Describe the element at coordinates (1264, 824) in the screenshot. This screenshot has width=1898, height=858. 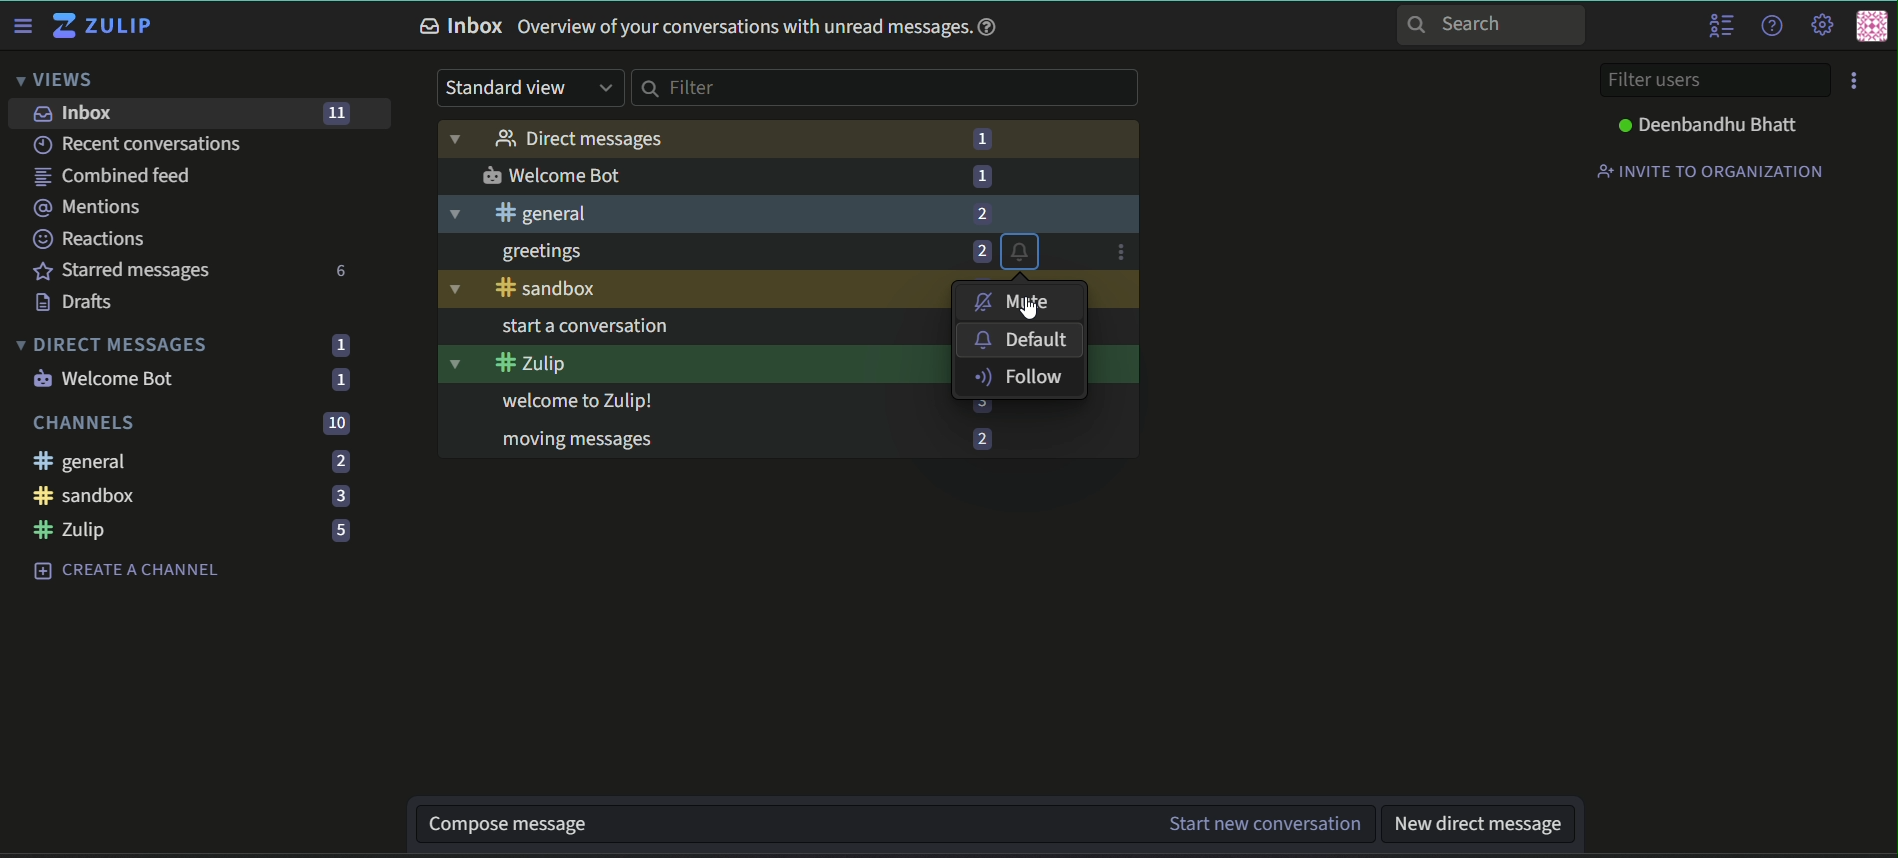
I see `start new conversation` at that location.